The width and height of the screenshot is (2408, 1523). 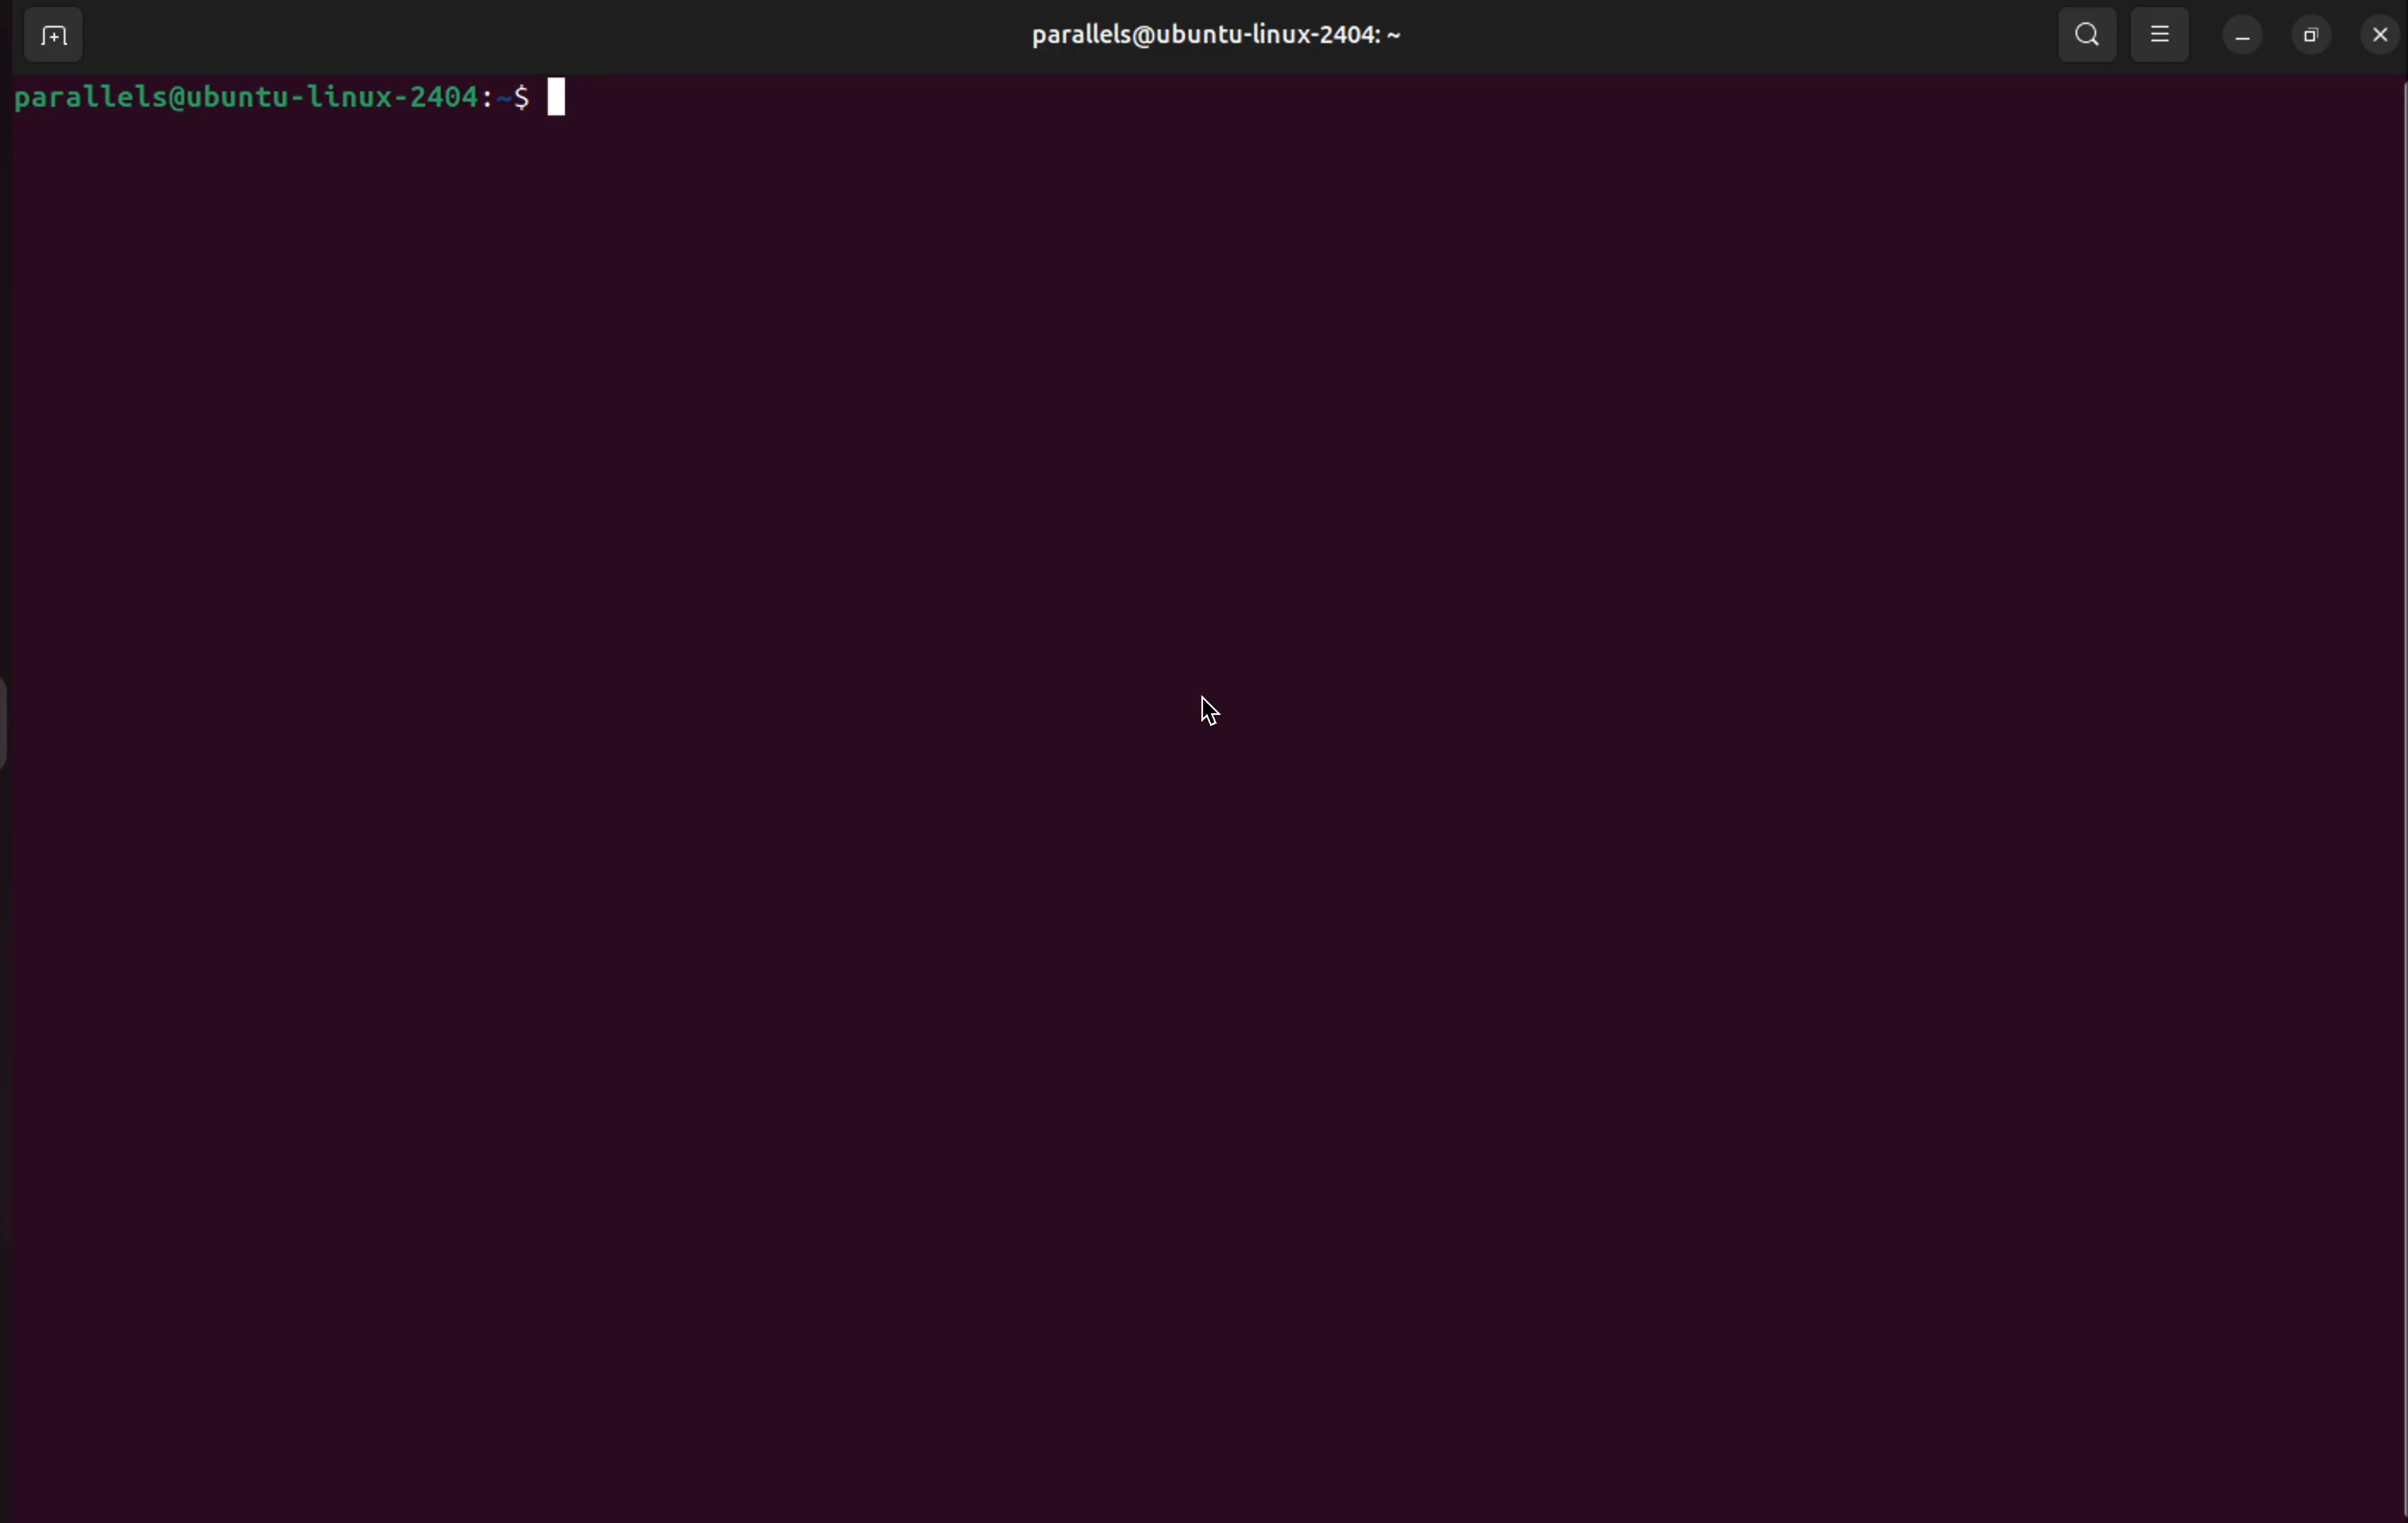 I want to click on cursor, so click(x=1210, y=709).